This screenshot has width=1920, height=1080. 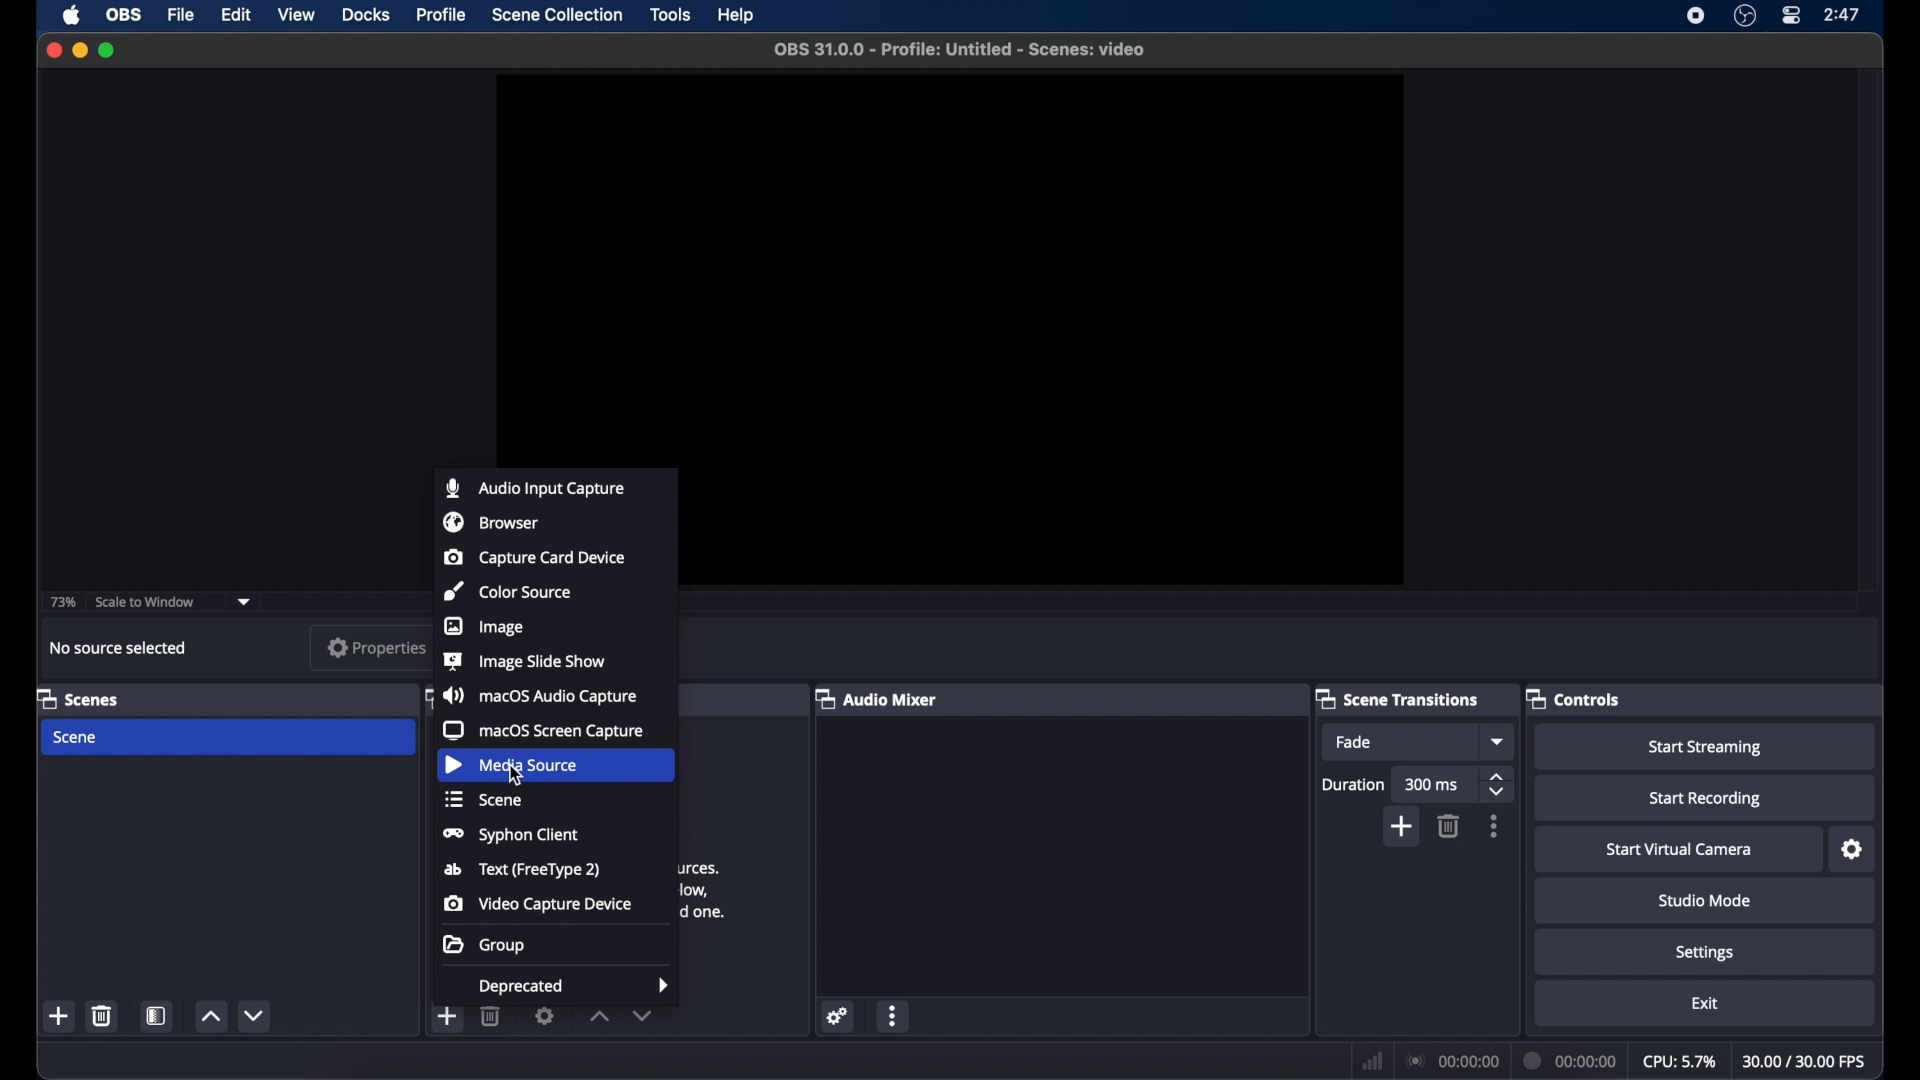 I want to click on file, so click(x=182, y=15).